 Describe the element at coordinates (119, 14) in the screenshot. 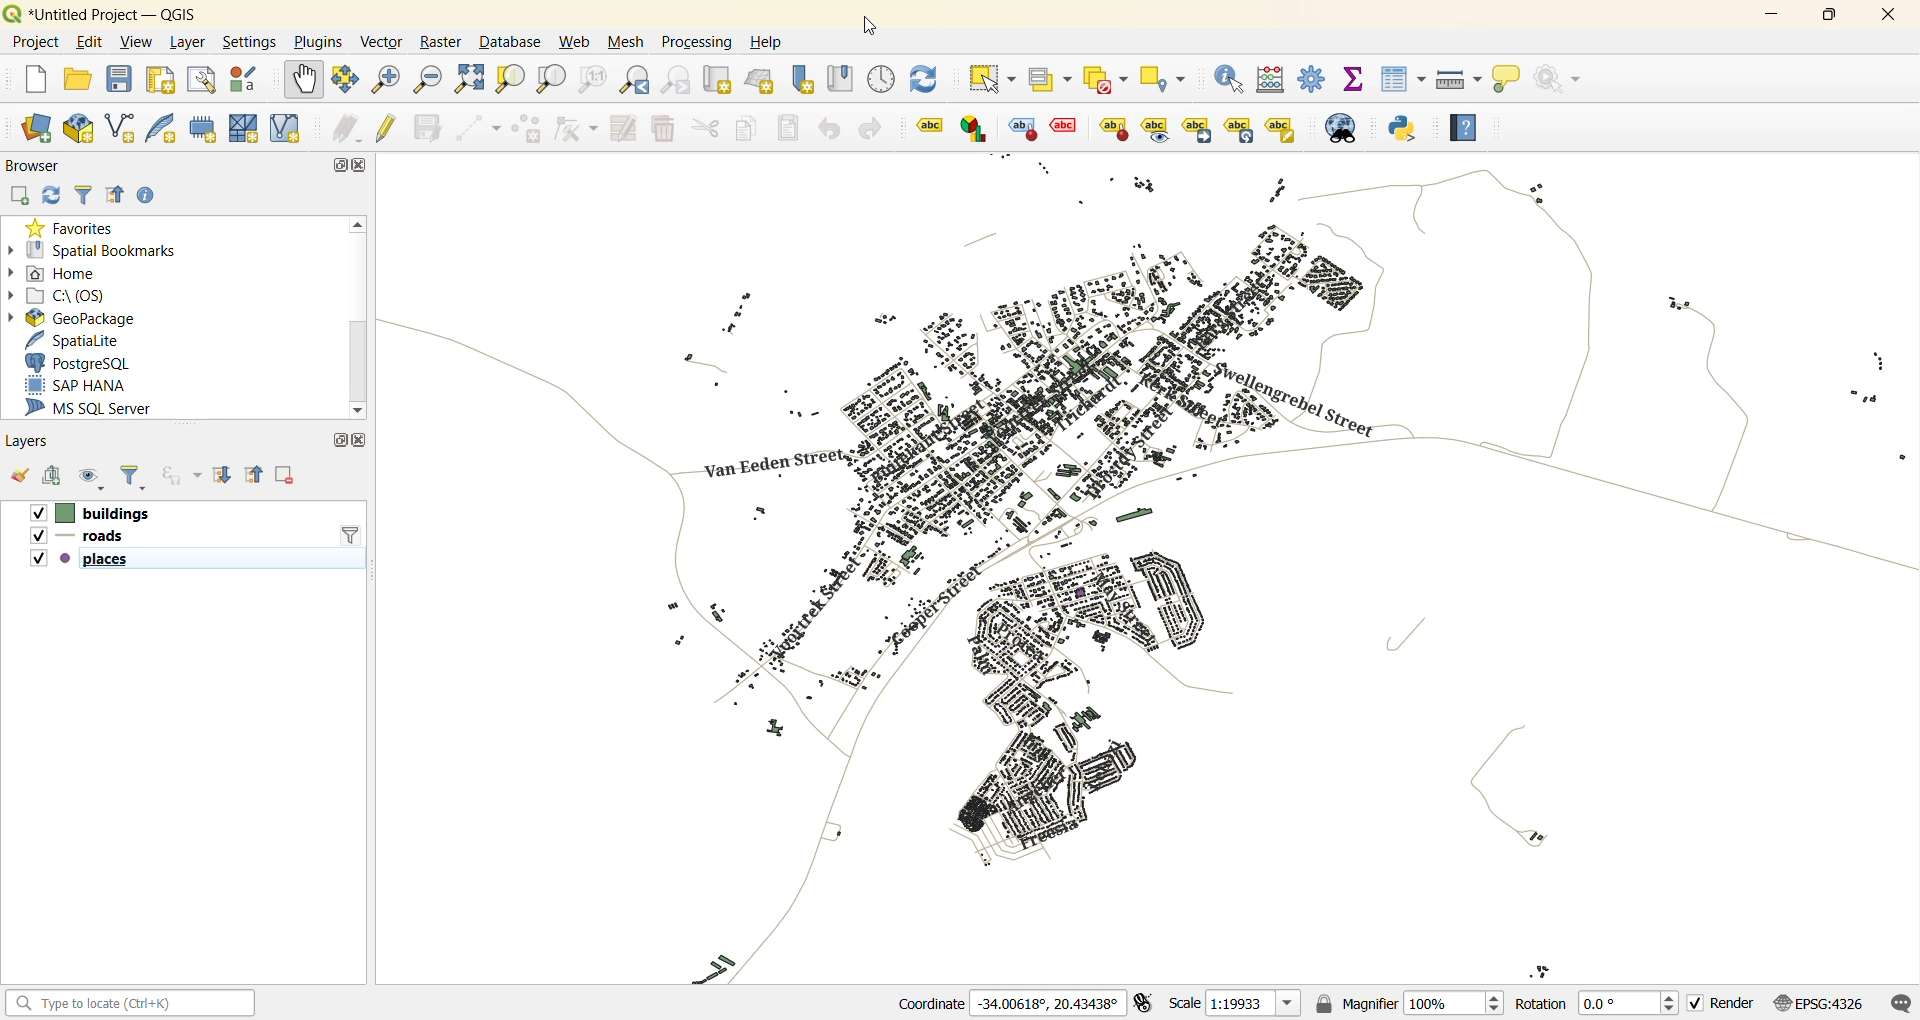

I see `*Untitled Project — QGIS` at that location.